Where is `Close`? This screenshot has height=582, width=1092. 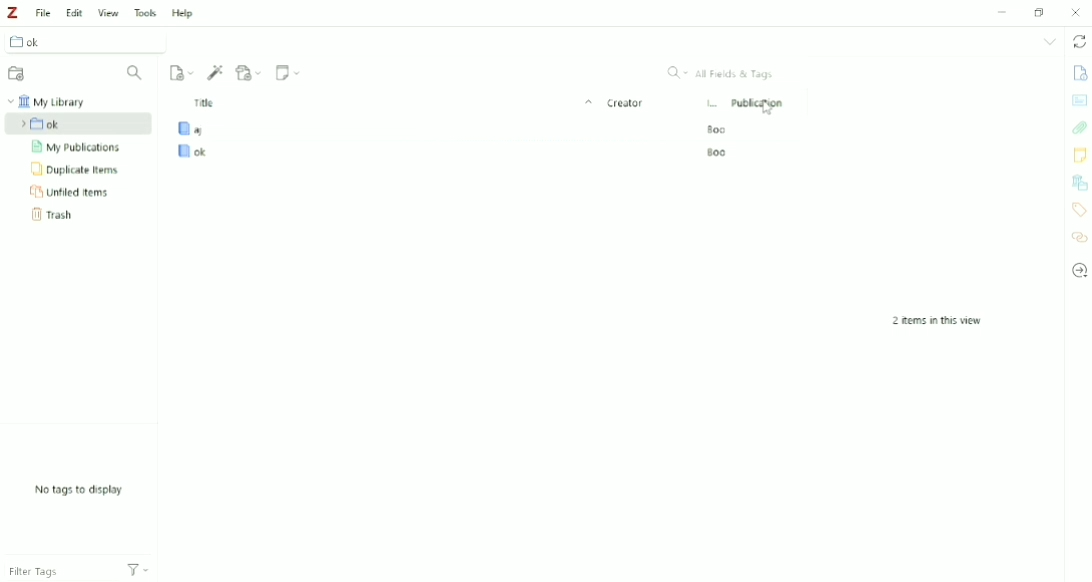 Close is located at coordinates (1076, 14).